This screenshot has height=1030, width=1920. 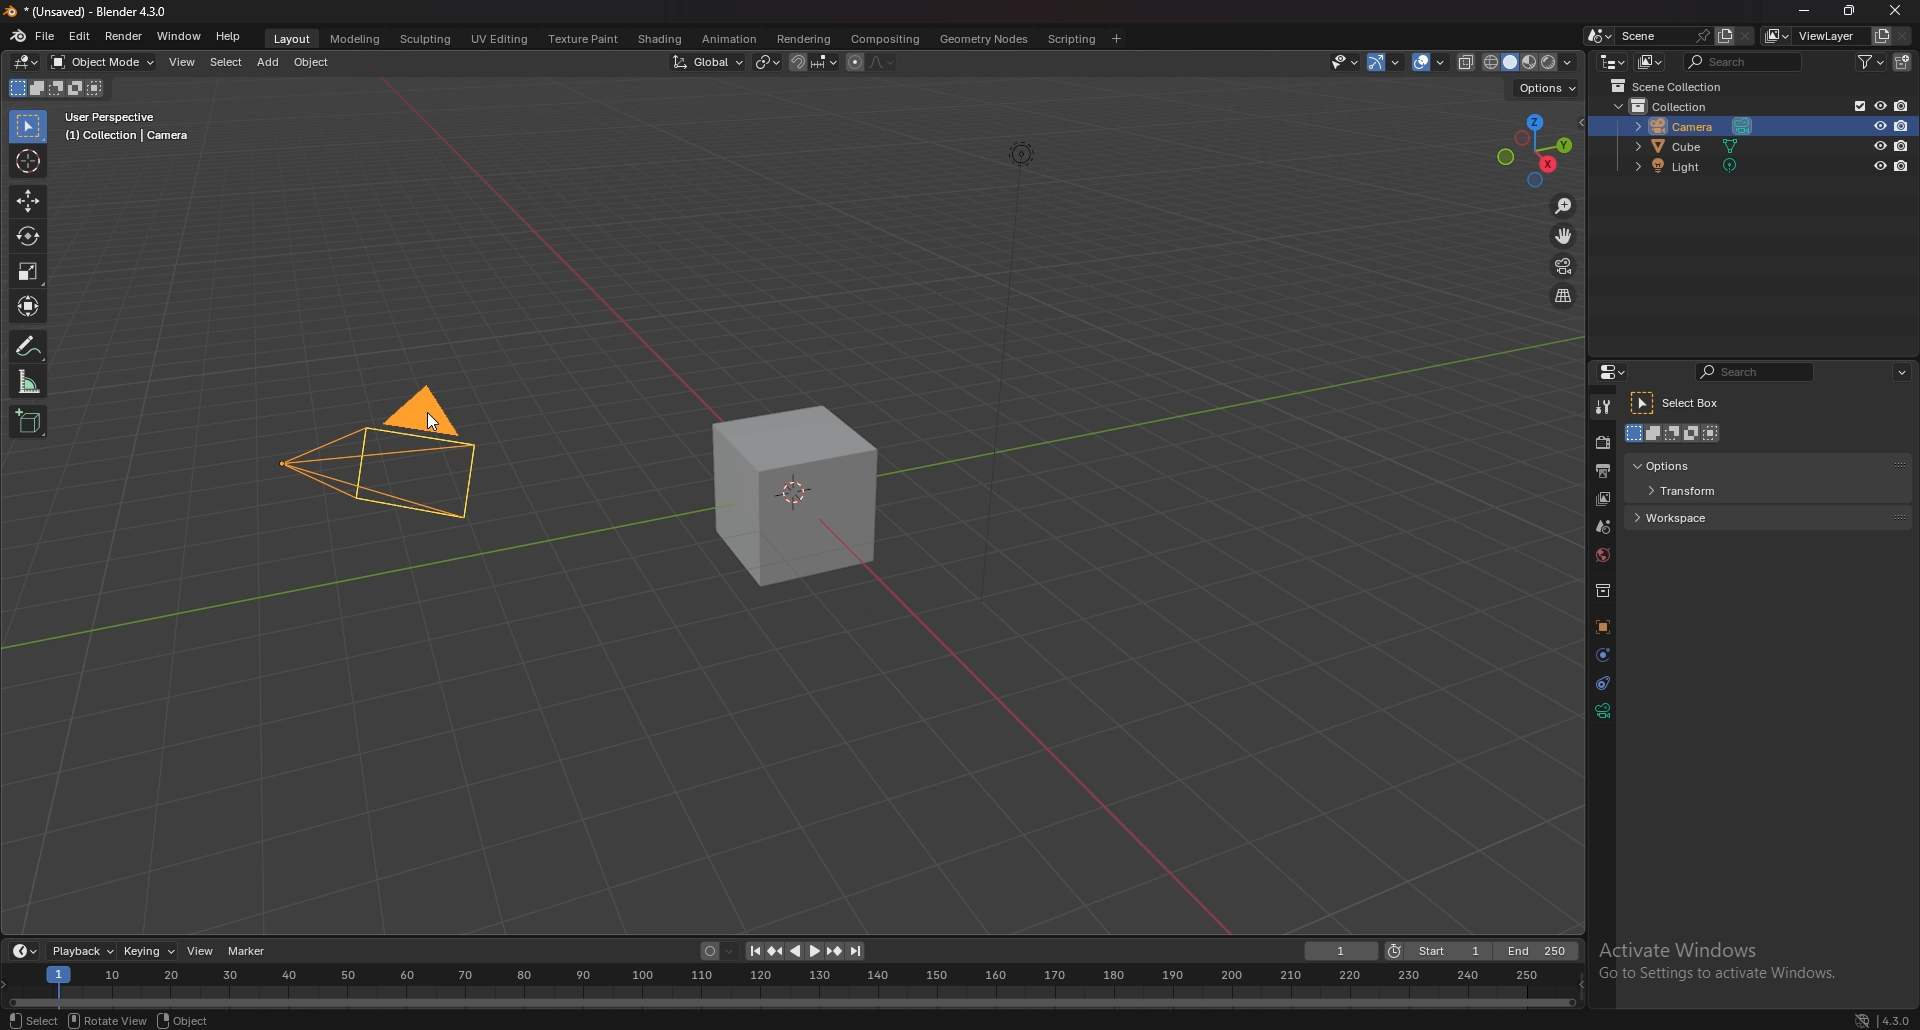 I want to click on , so click(x=996, y=374).